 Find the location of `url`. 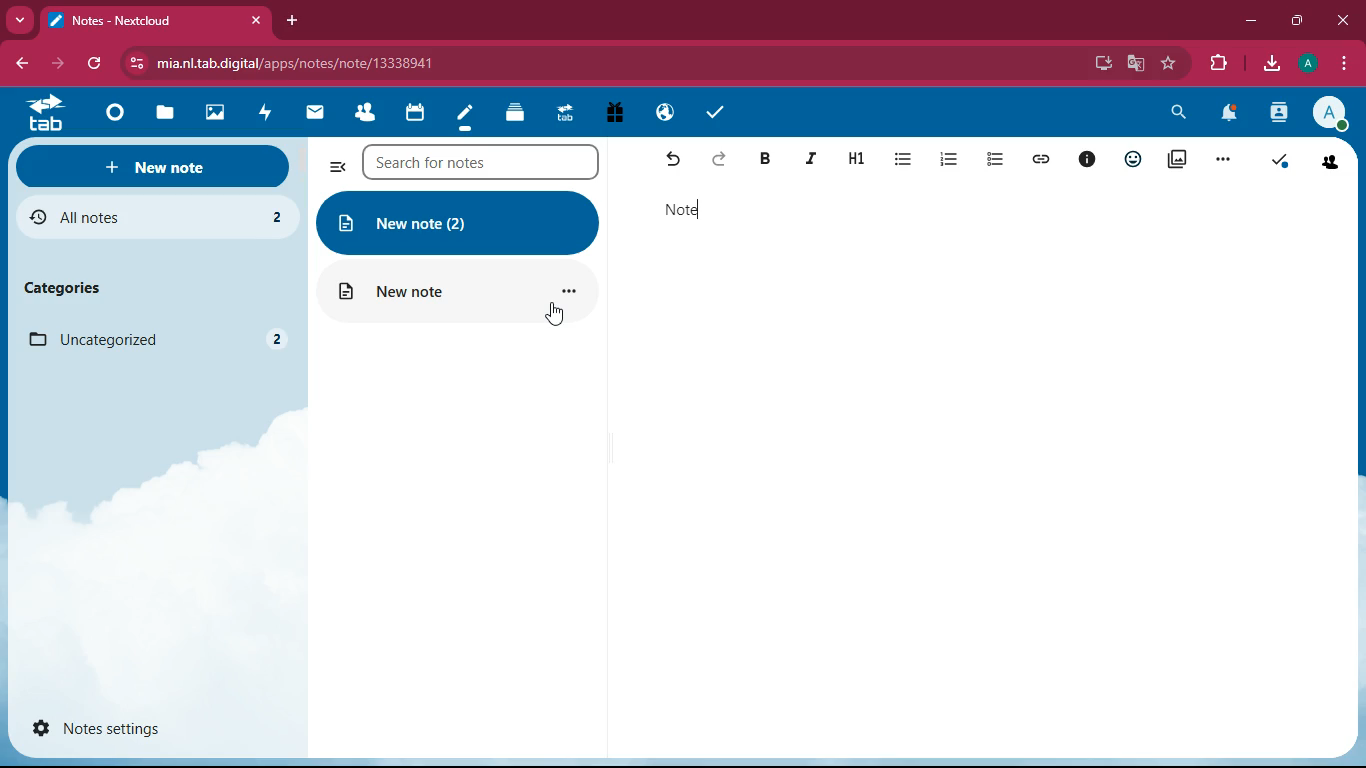

url is located at coordinates (303, 61).